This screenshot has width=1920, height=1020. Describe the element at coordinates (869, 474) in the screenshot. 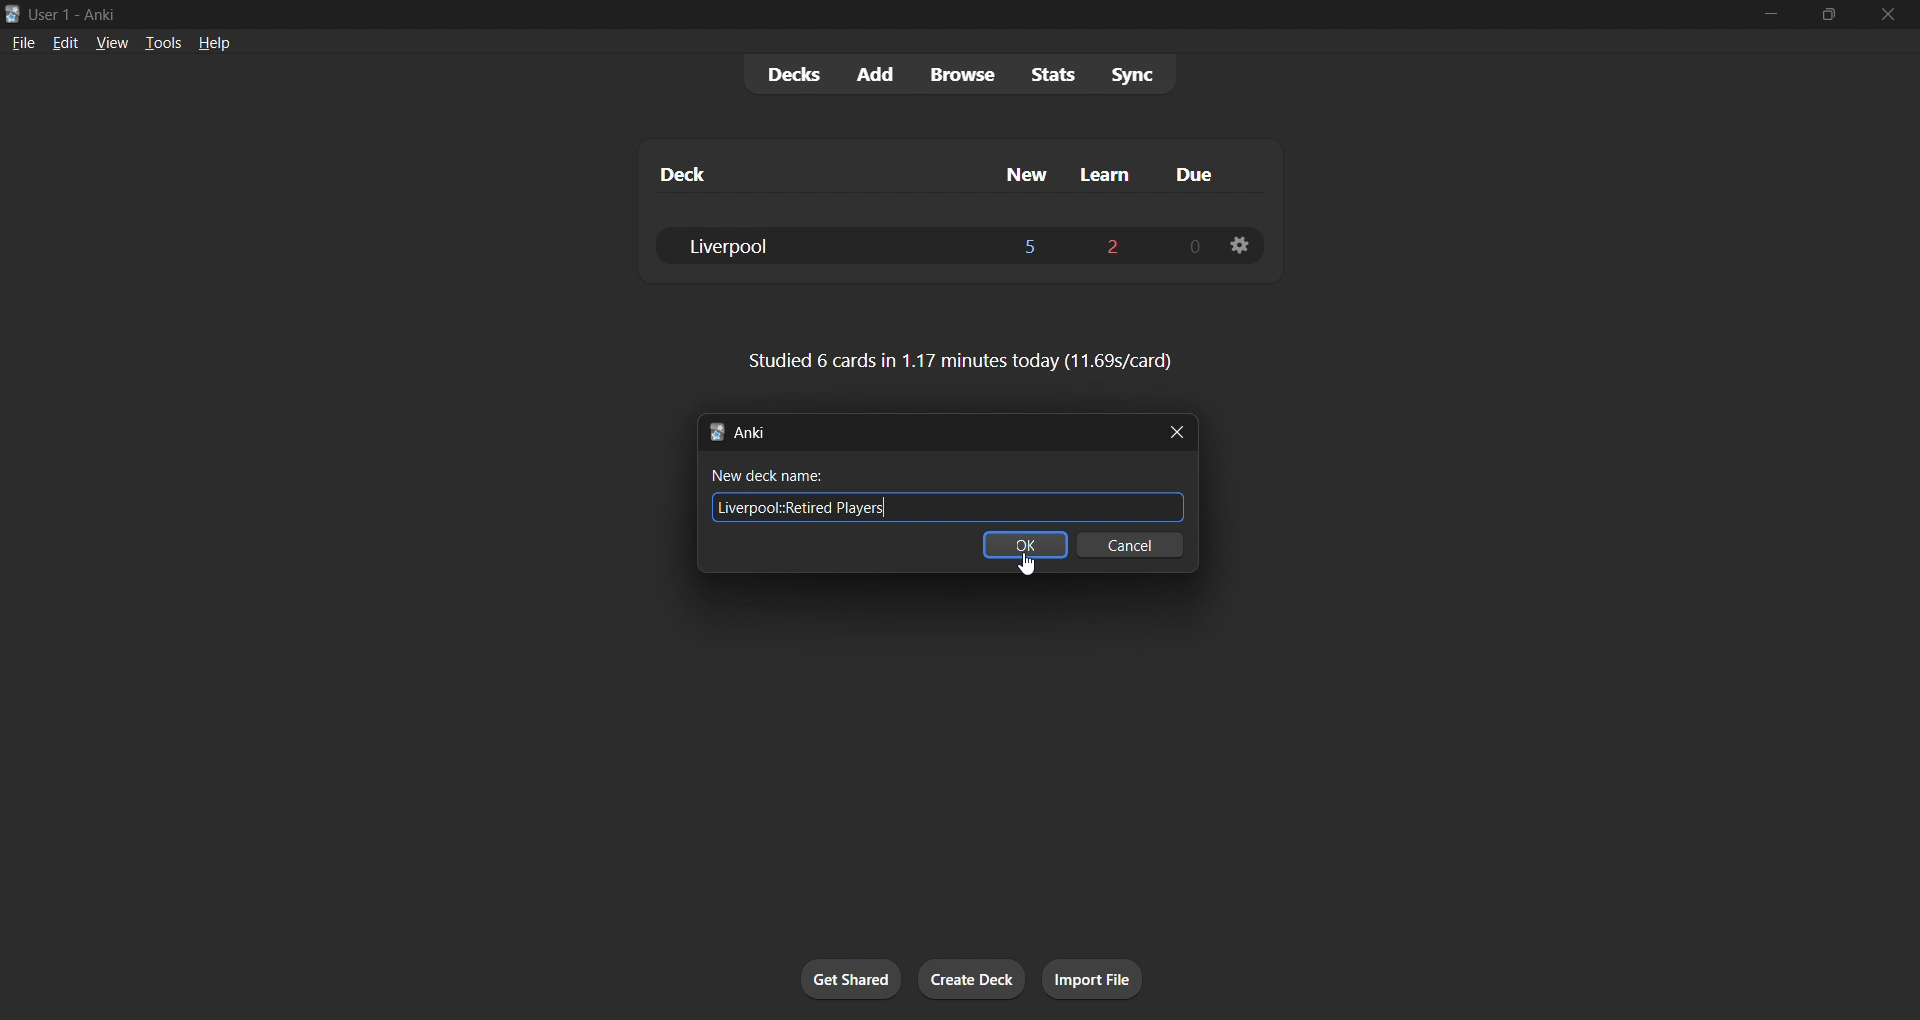

I see `new deck name:` at that location.